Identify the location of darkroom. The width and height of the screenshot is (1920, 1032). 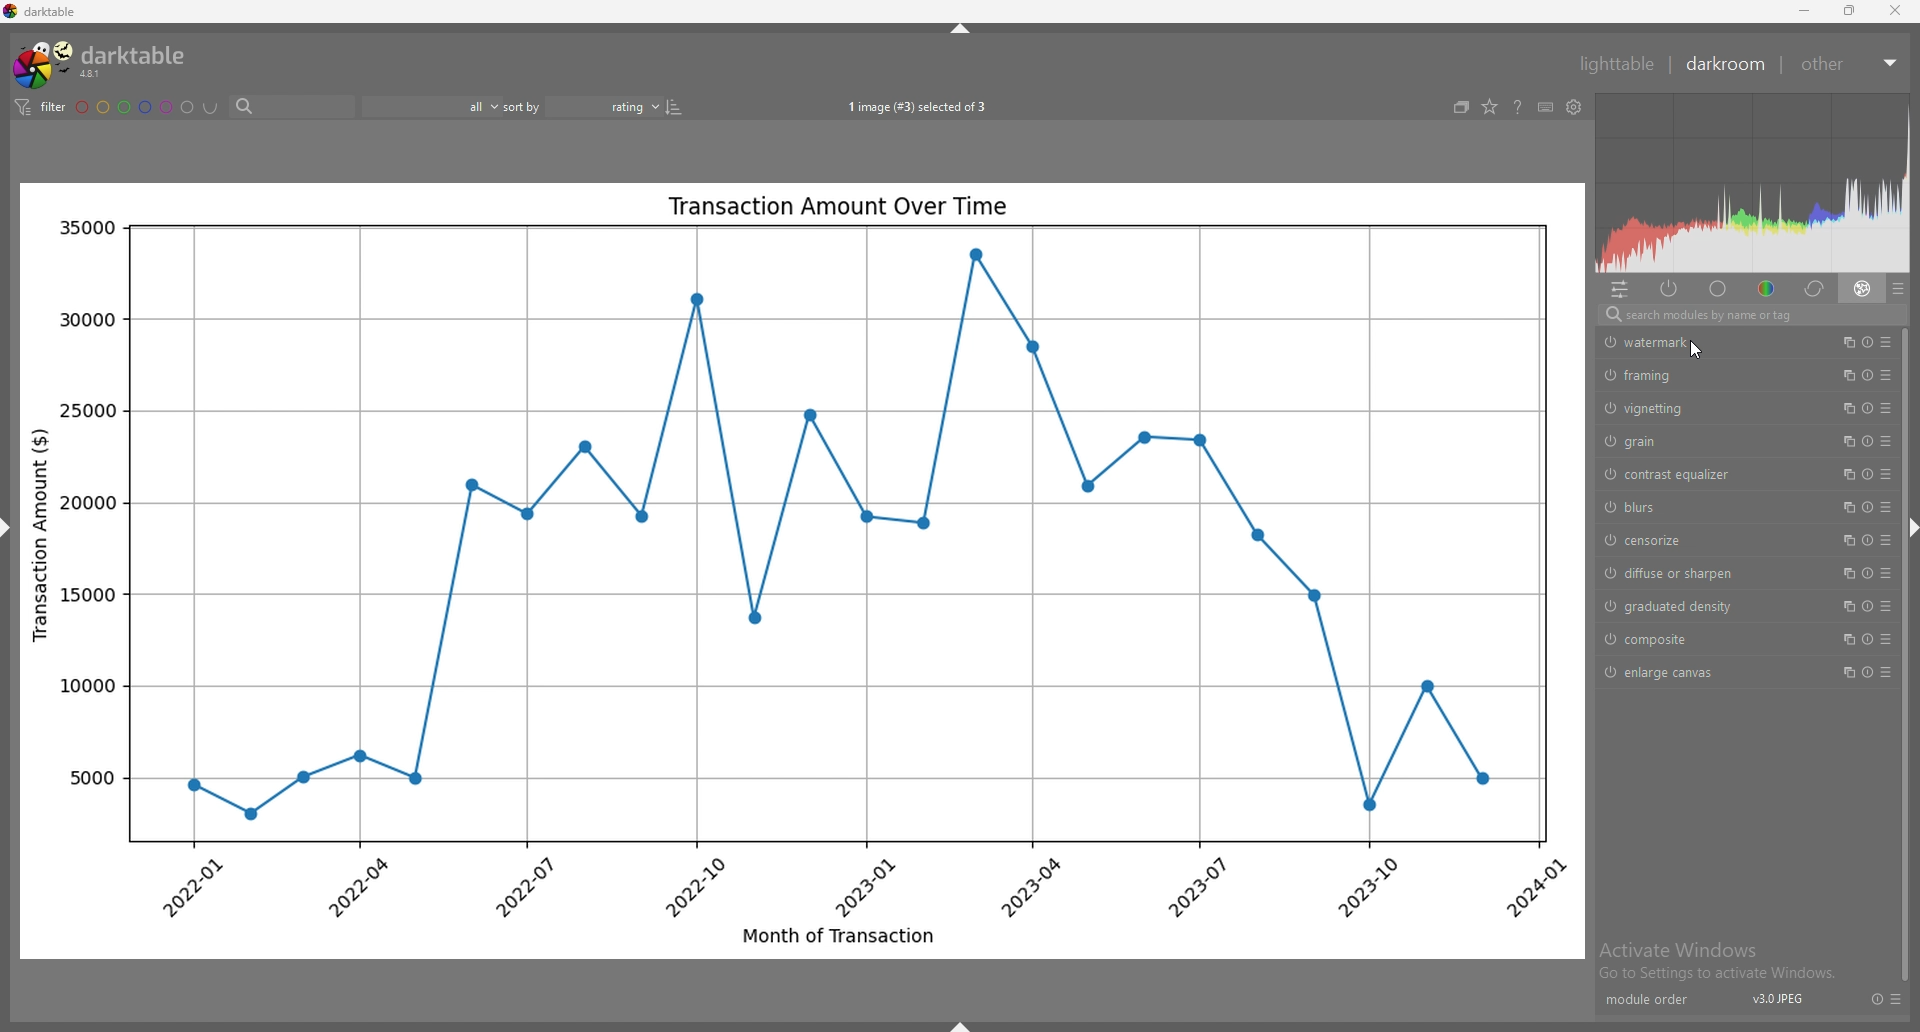
(1726, 64).